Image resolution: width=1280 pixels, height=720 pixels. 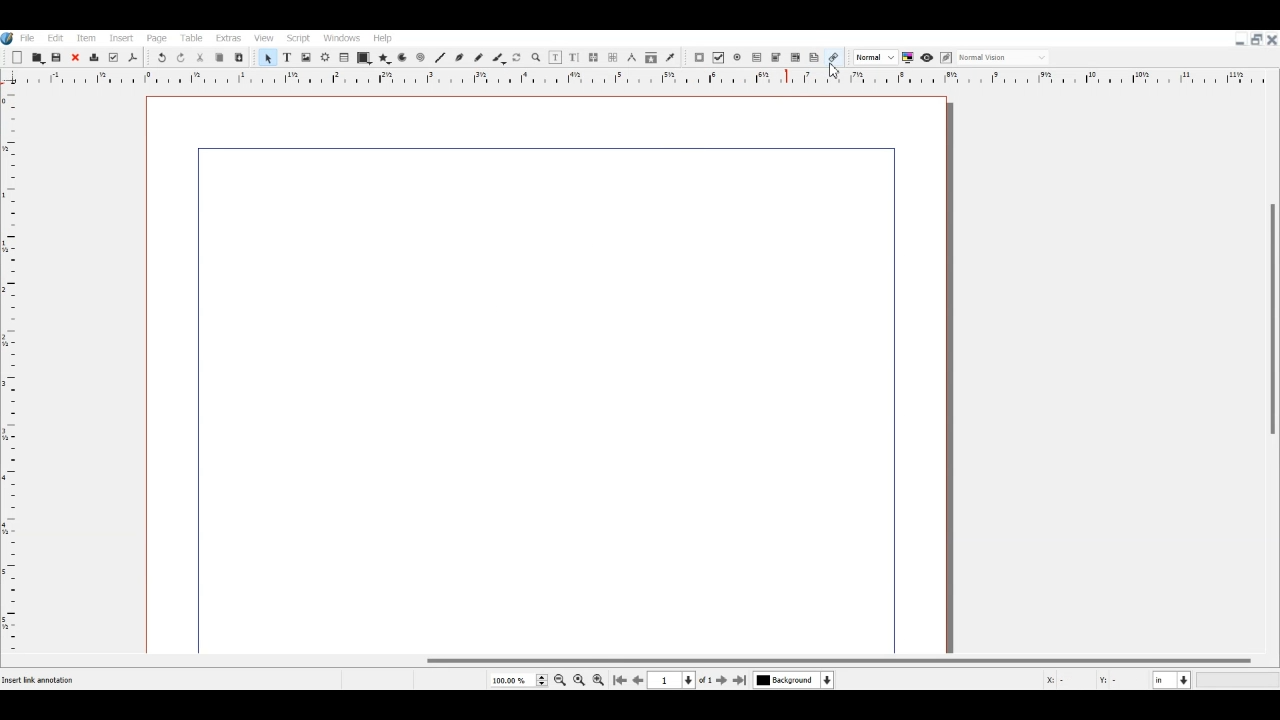 I want to click on Vertical Scroll Bar, so click(x=1271, y=360).